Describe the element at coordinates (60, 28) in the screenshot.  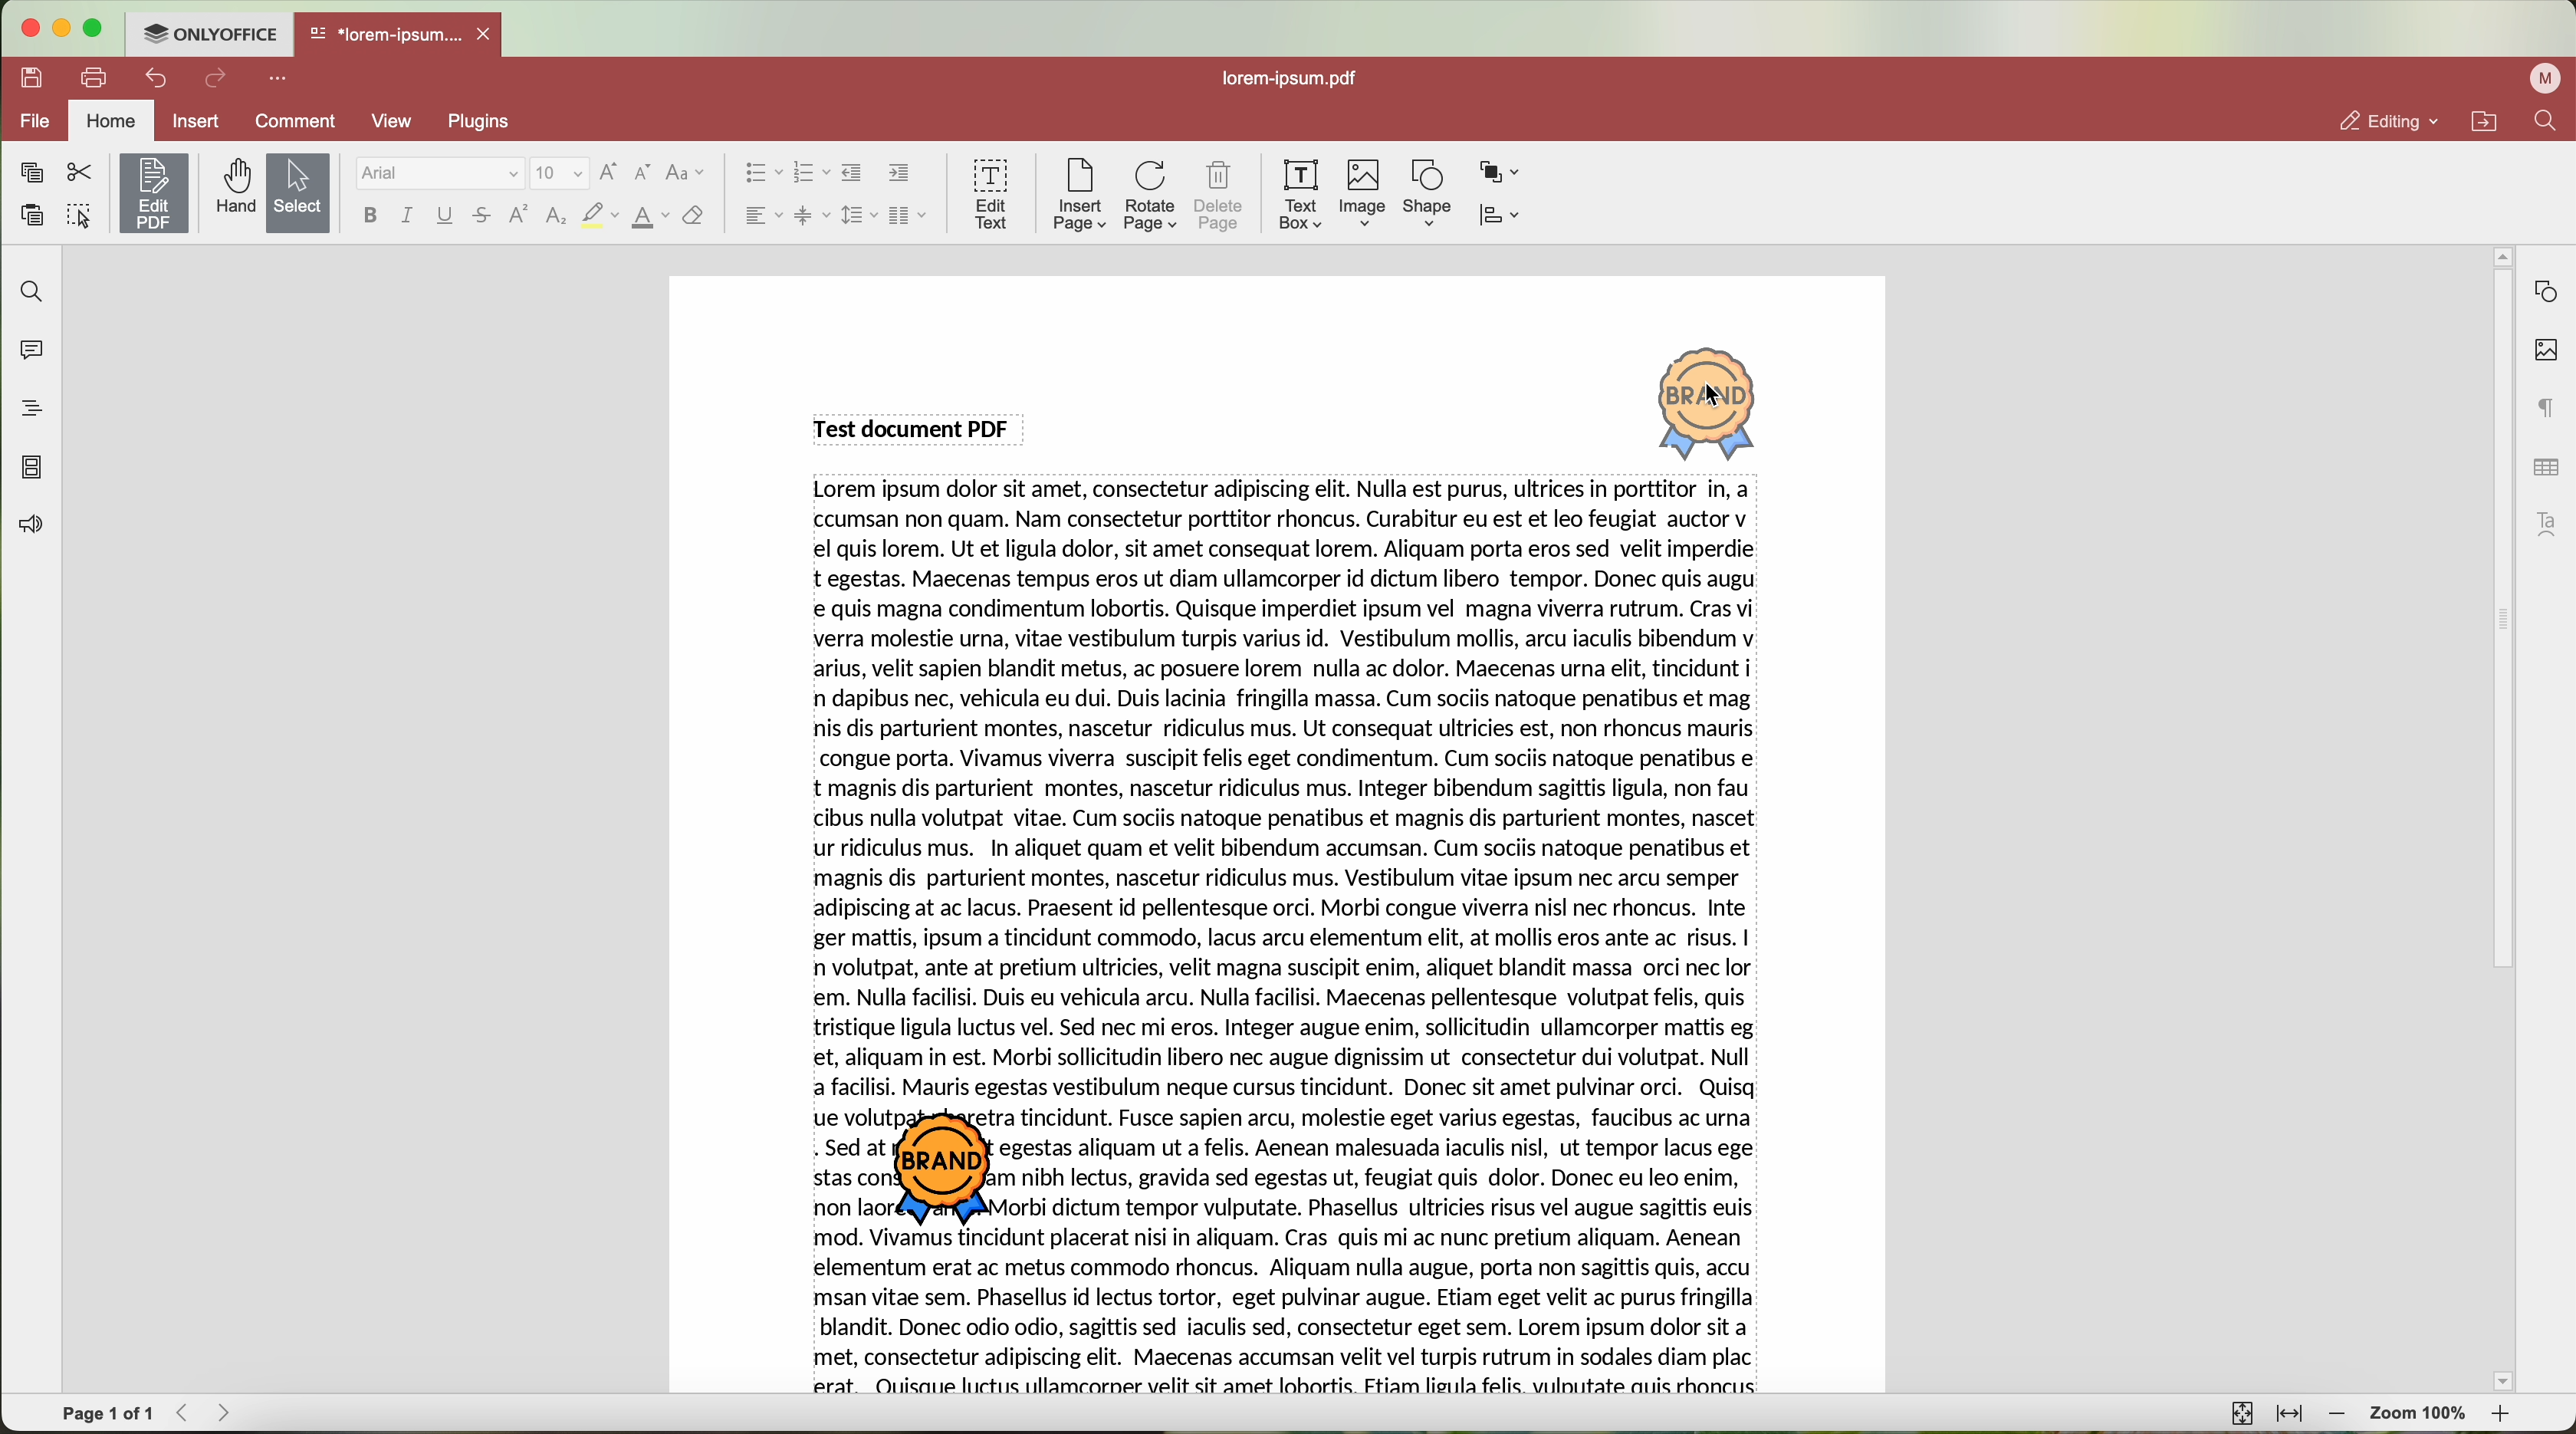
I see `minimize` at that location.